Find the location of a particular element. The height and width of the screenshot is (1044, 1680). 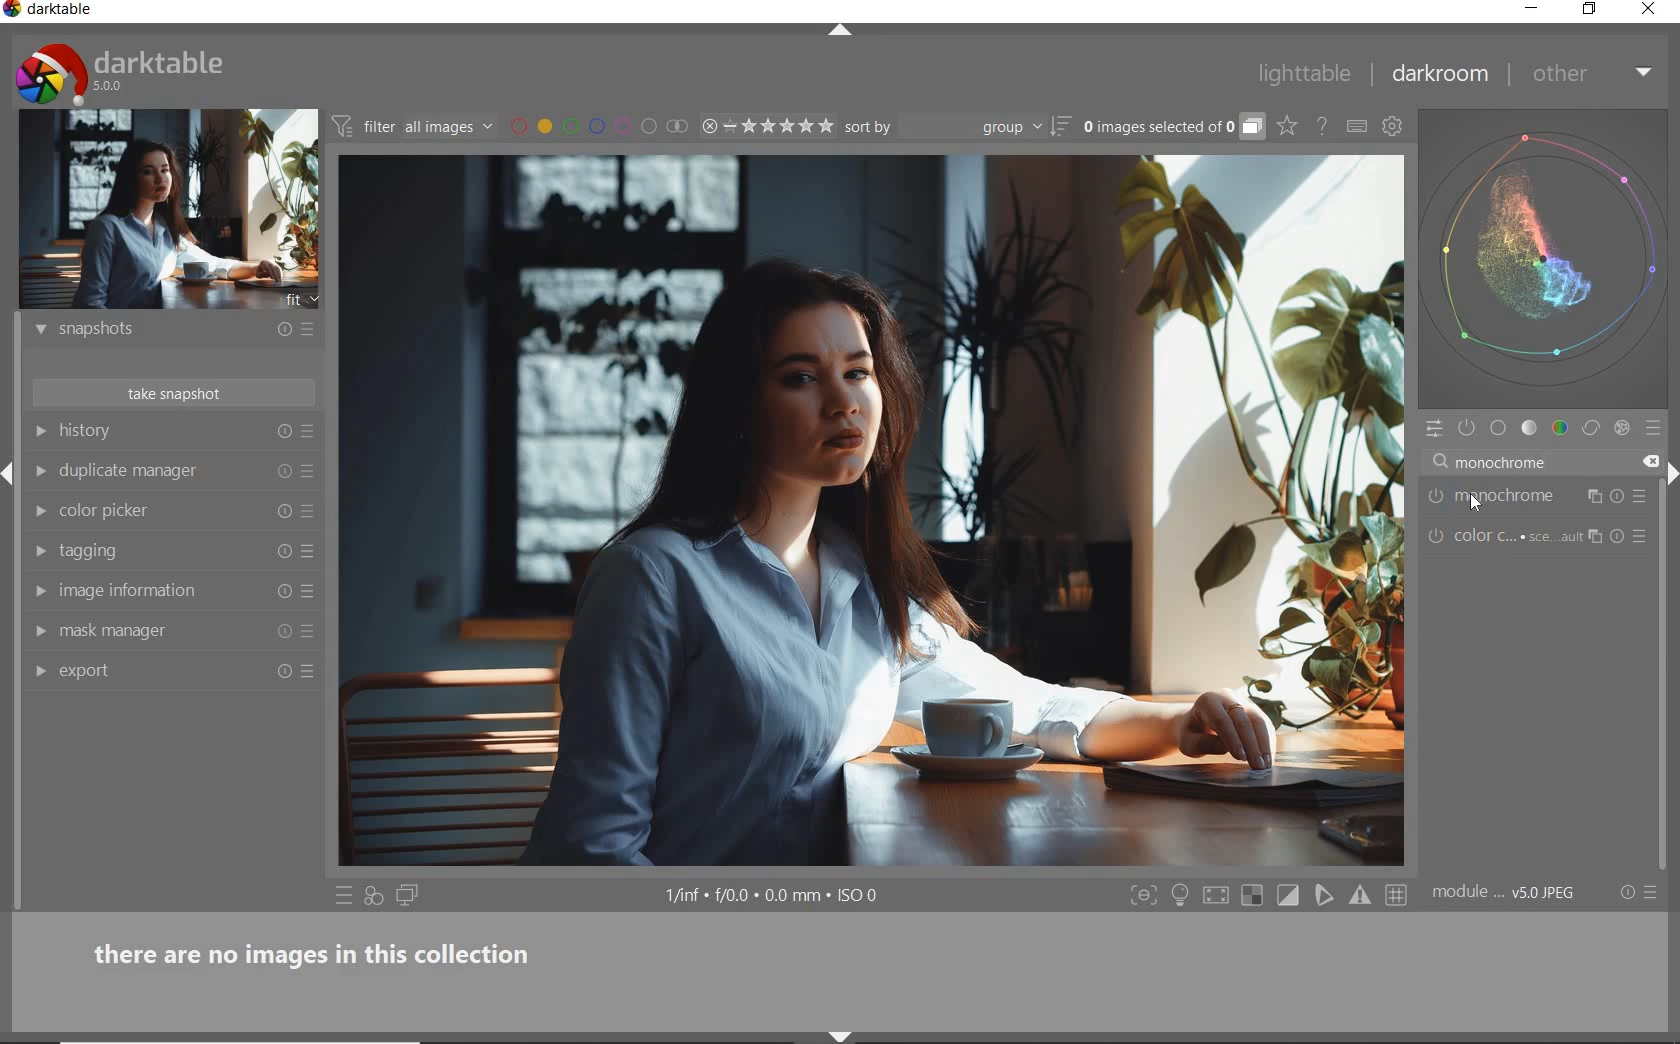

show module is located at coordinates (38, 431).